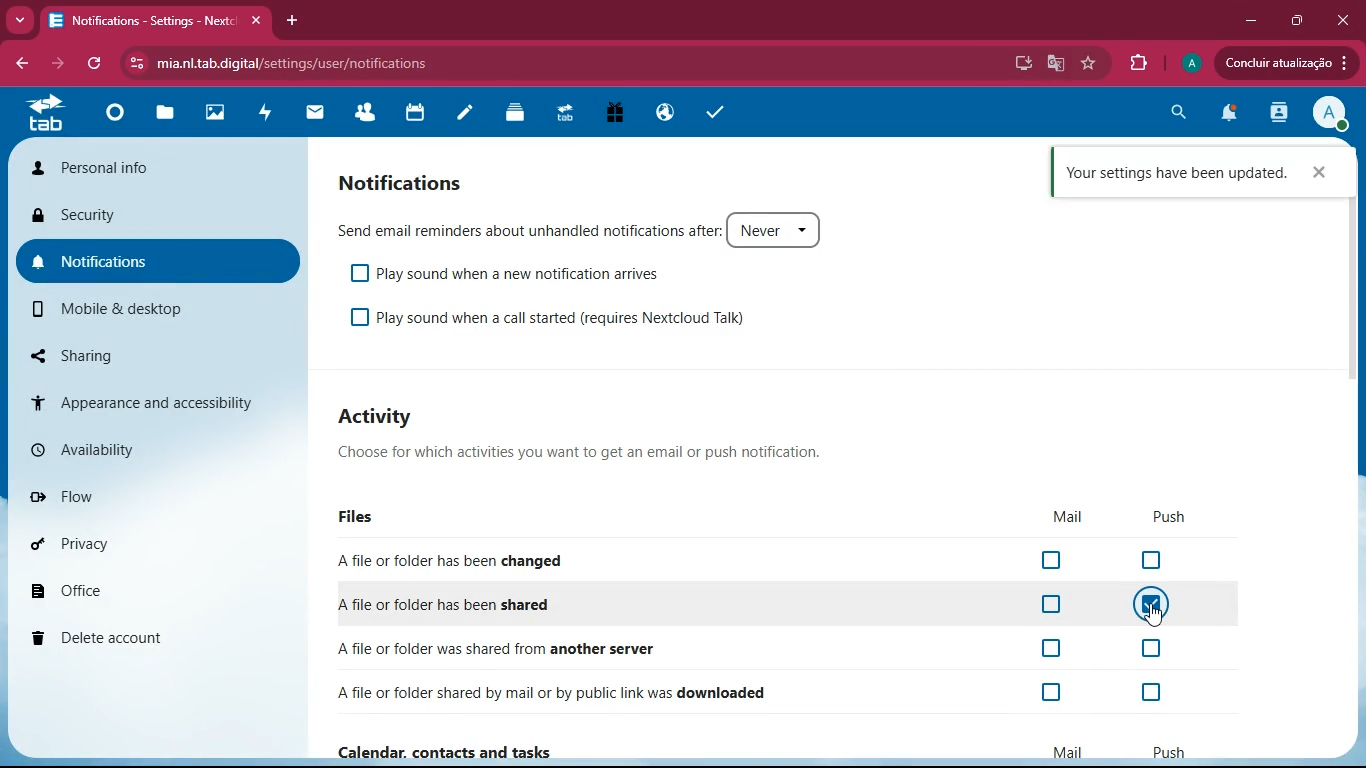 The height and width of the screenshot is (768, 1366). Describe the element at coordinates (1089, 64) in the screenshot. I see `favourites` at that location.